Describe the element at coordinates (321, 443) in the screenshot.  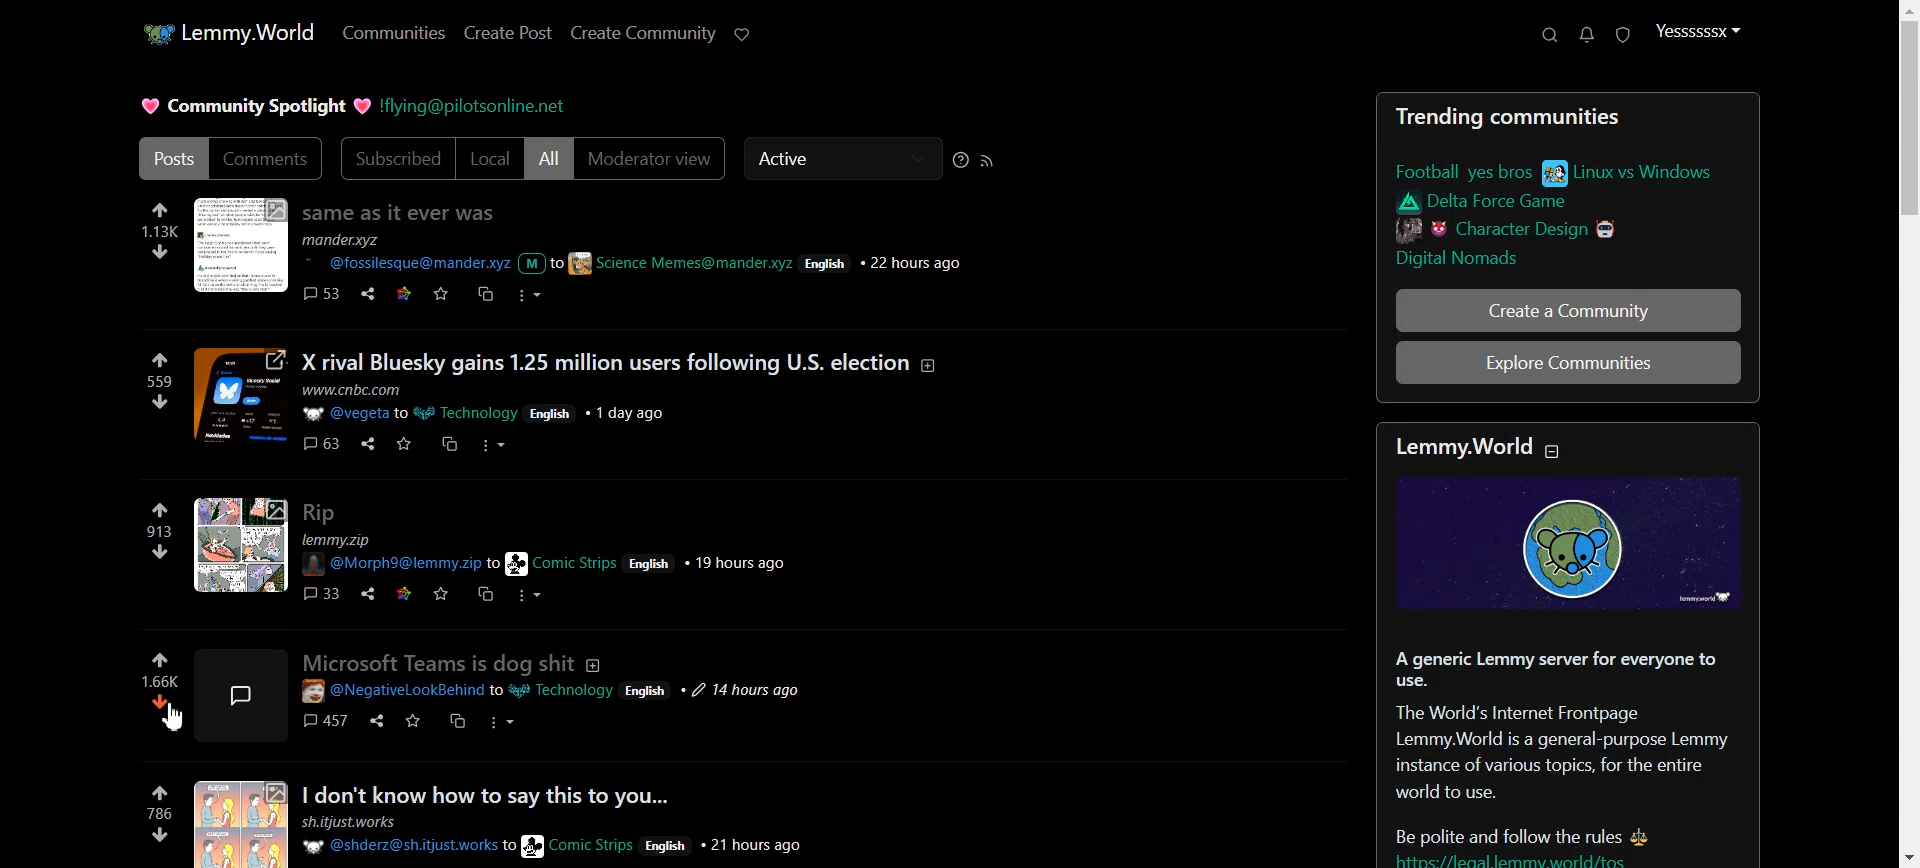
I see `comments` at that location.